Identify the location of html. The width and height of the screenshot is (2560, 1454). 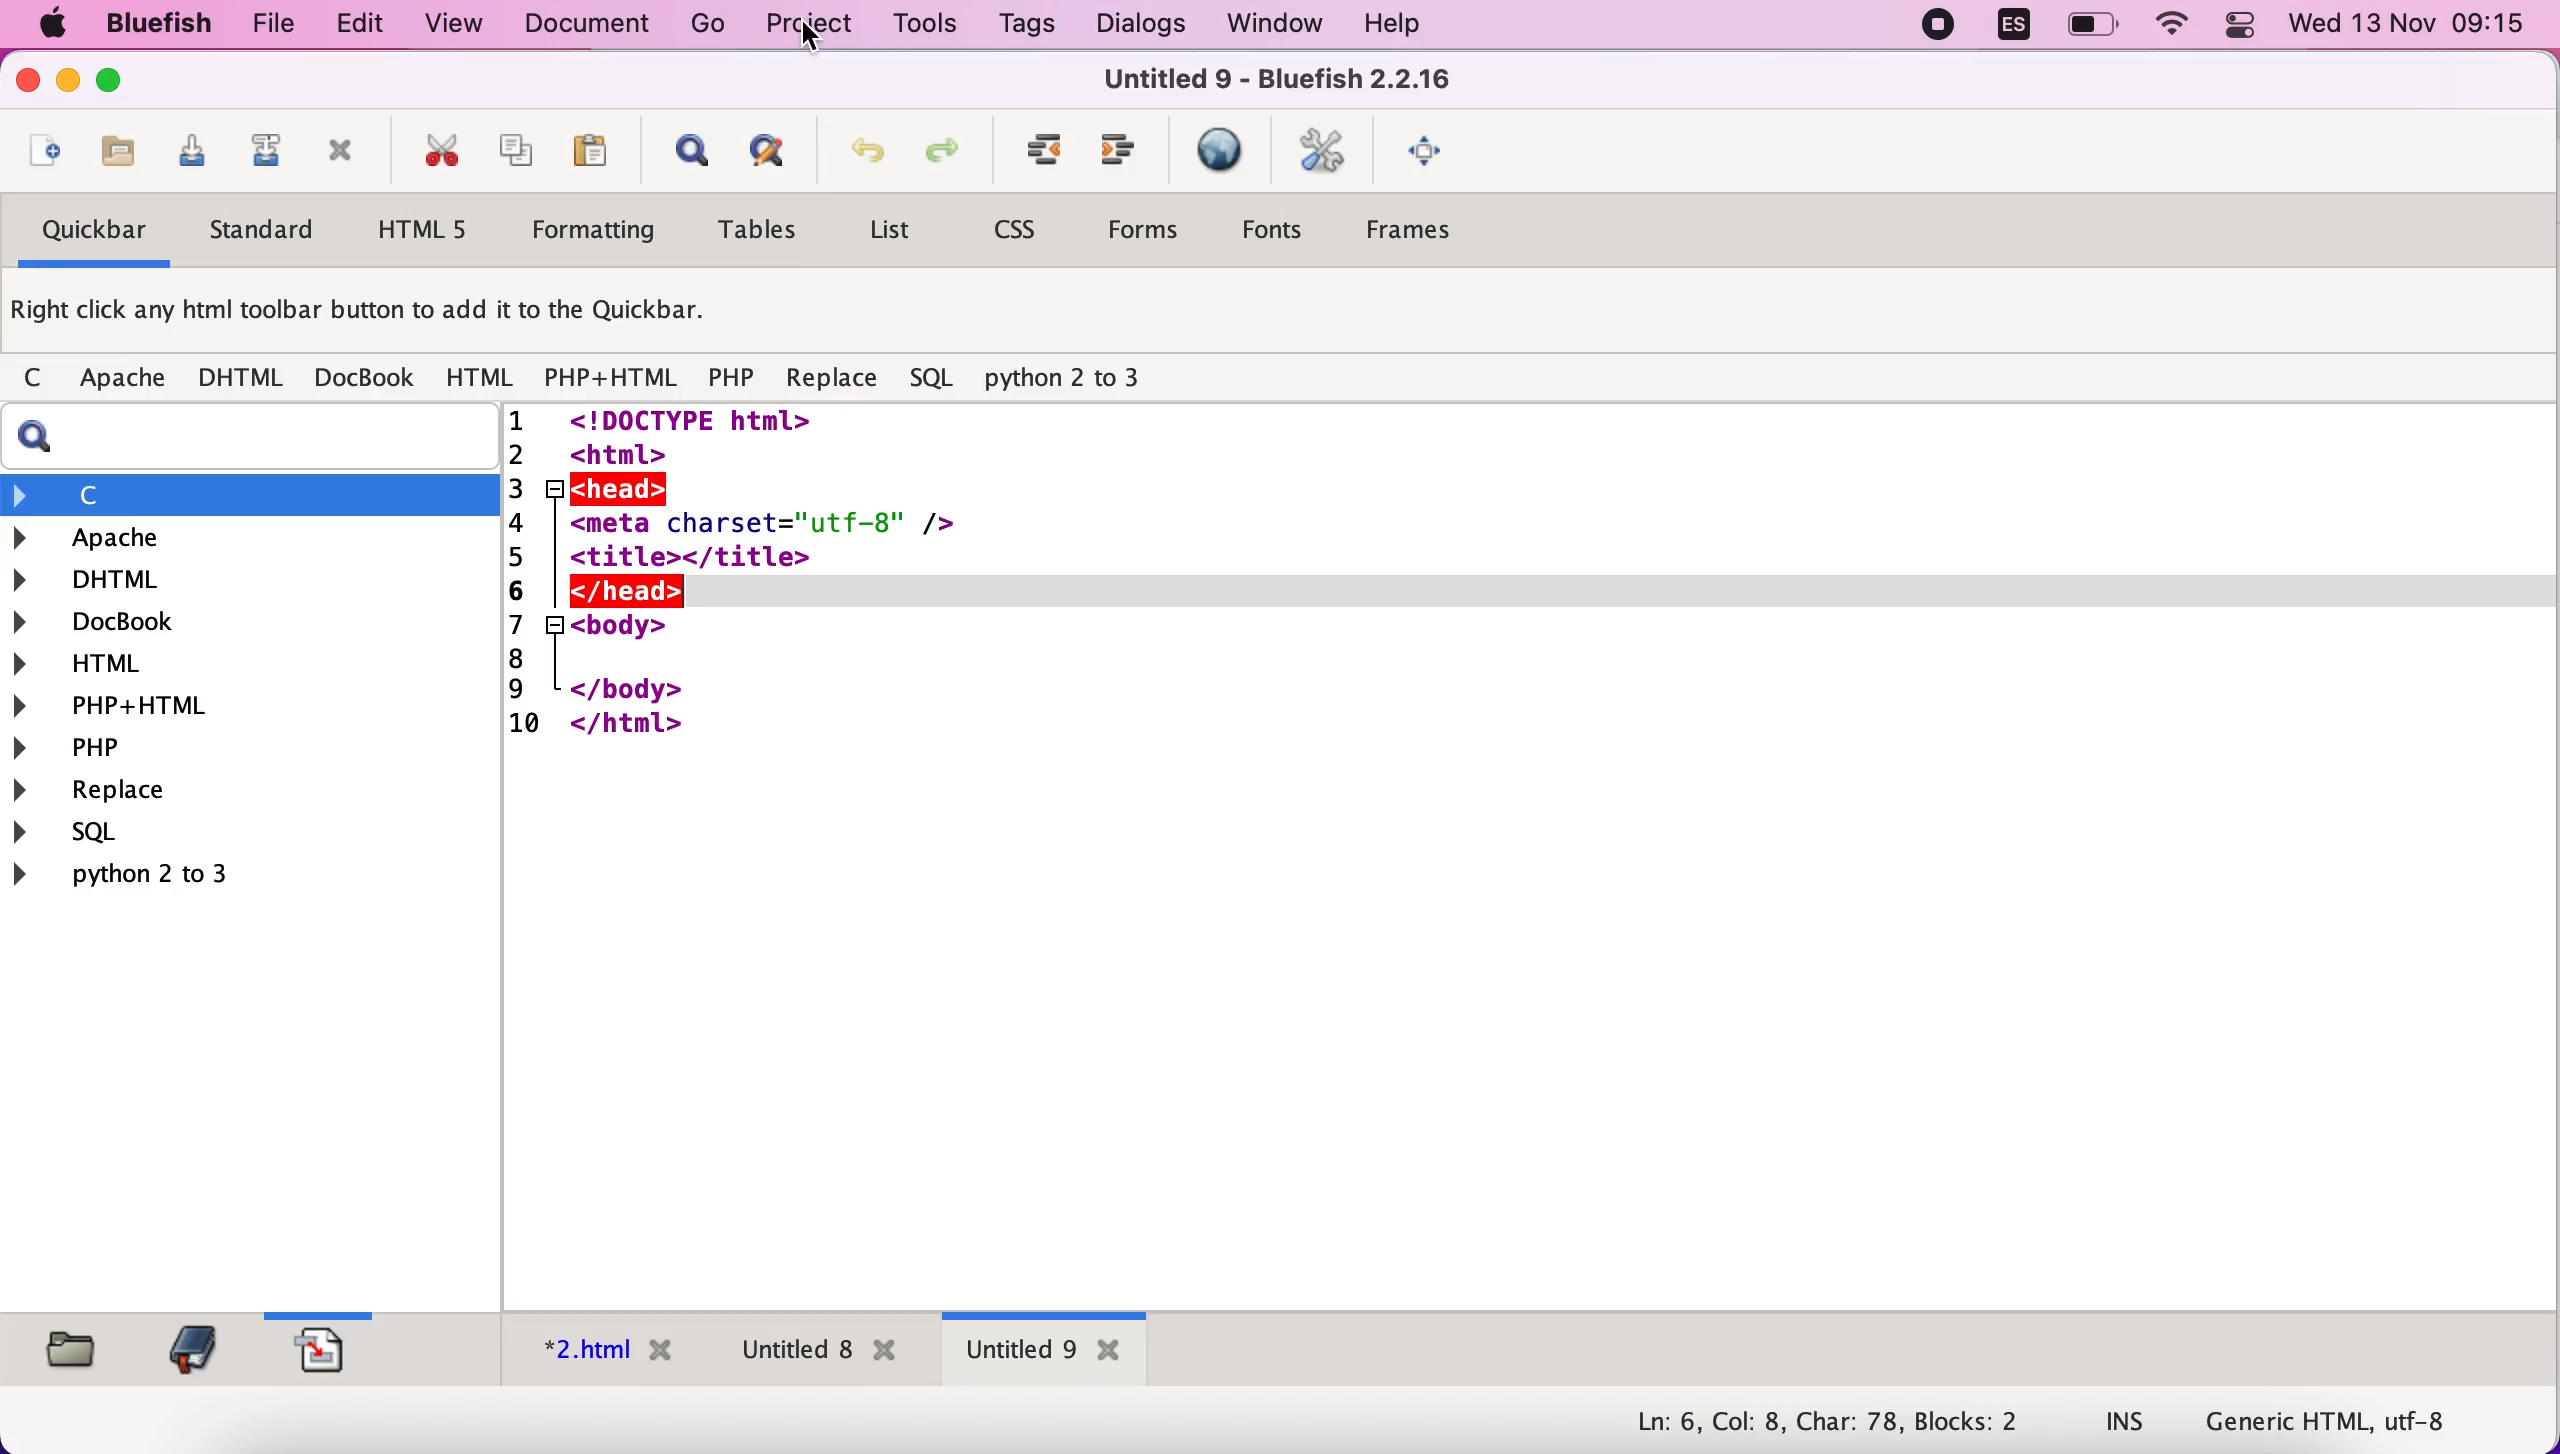
(251, 661).